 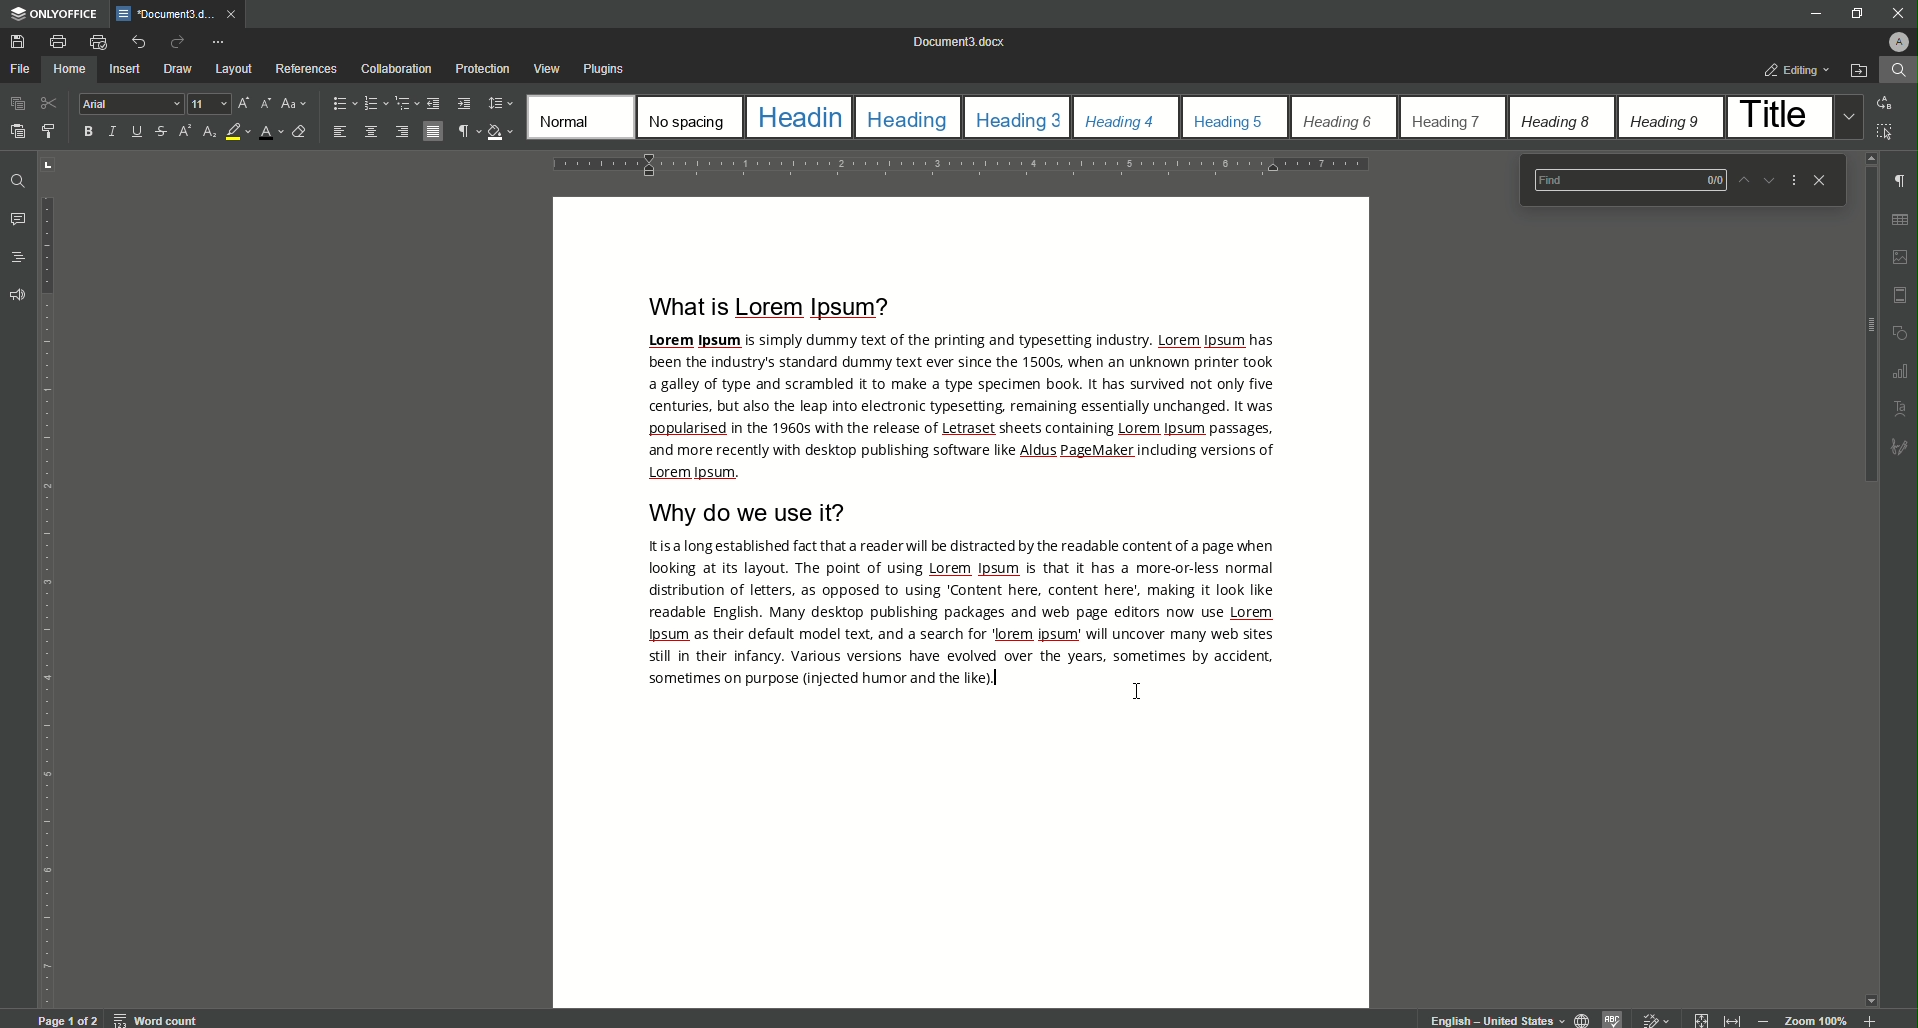 I want to click on Increment Font Size, so click(x=241, y=104).